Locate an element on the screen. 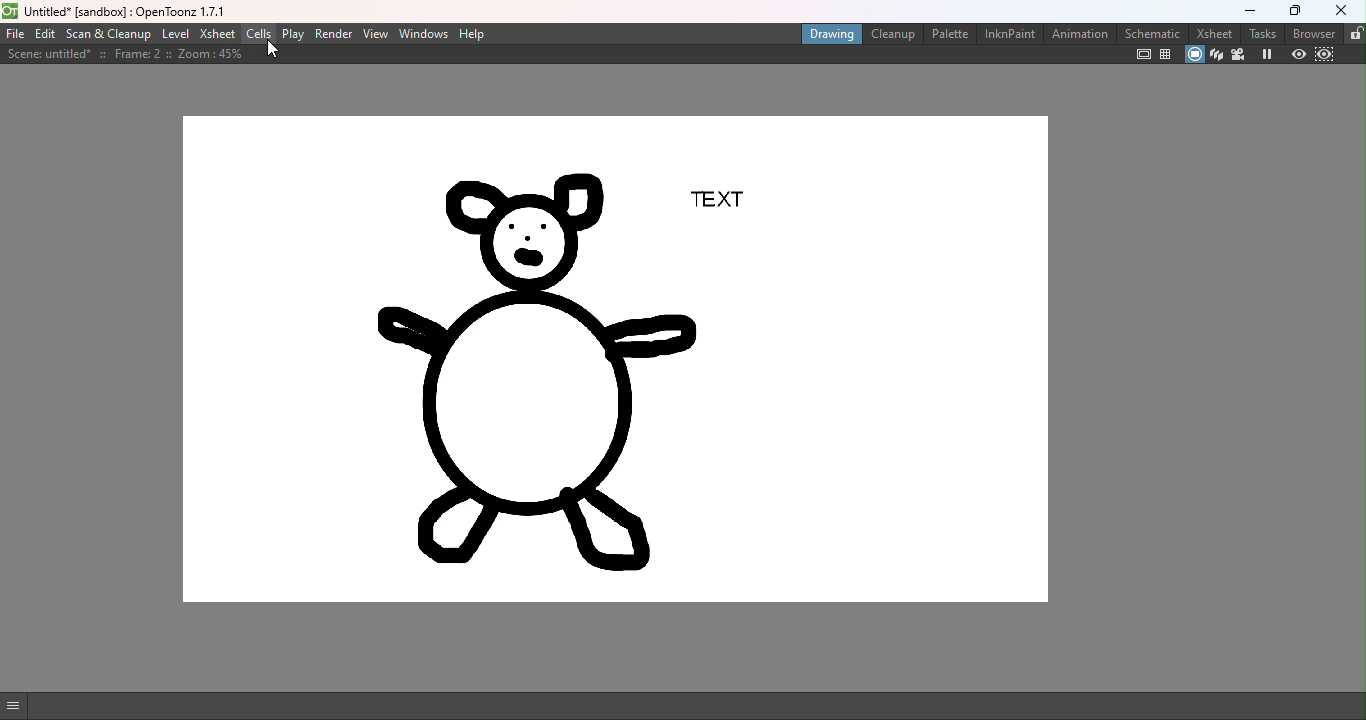 This screenshot has height=720, width=1366. GUI show/hide is located at coordinates (19, 704).